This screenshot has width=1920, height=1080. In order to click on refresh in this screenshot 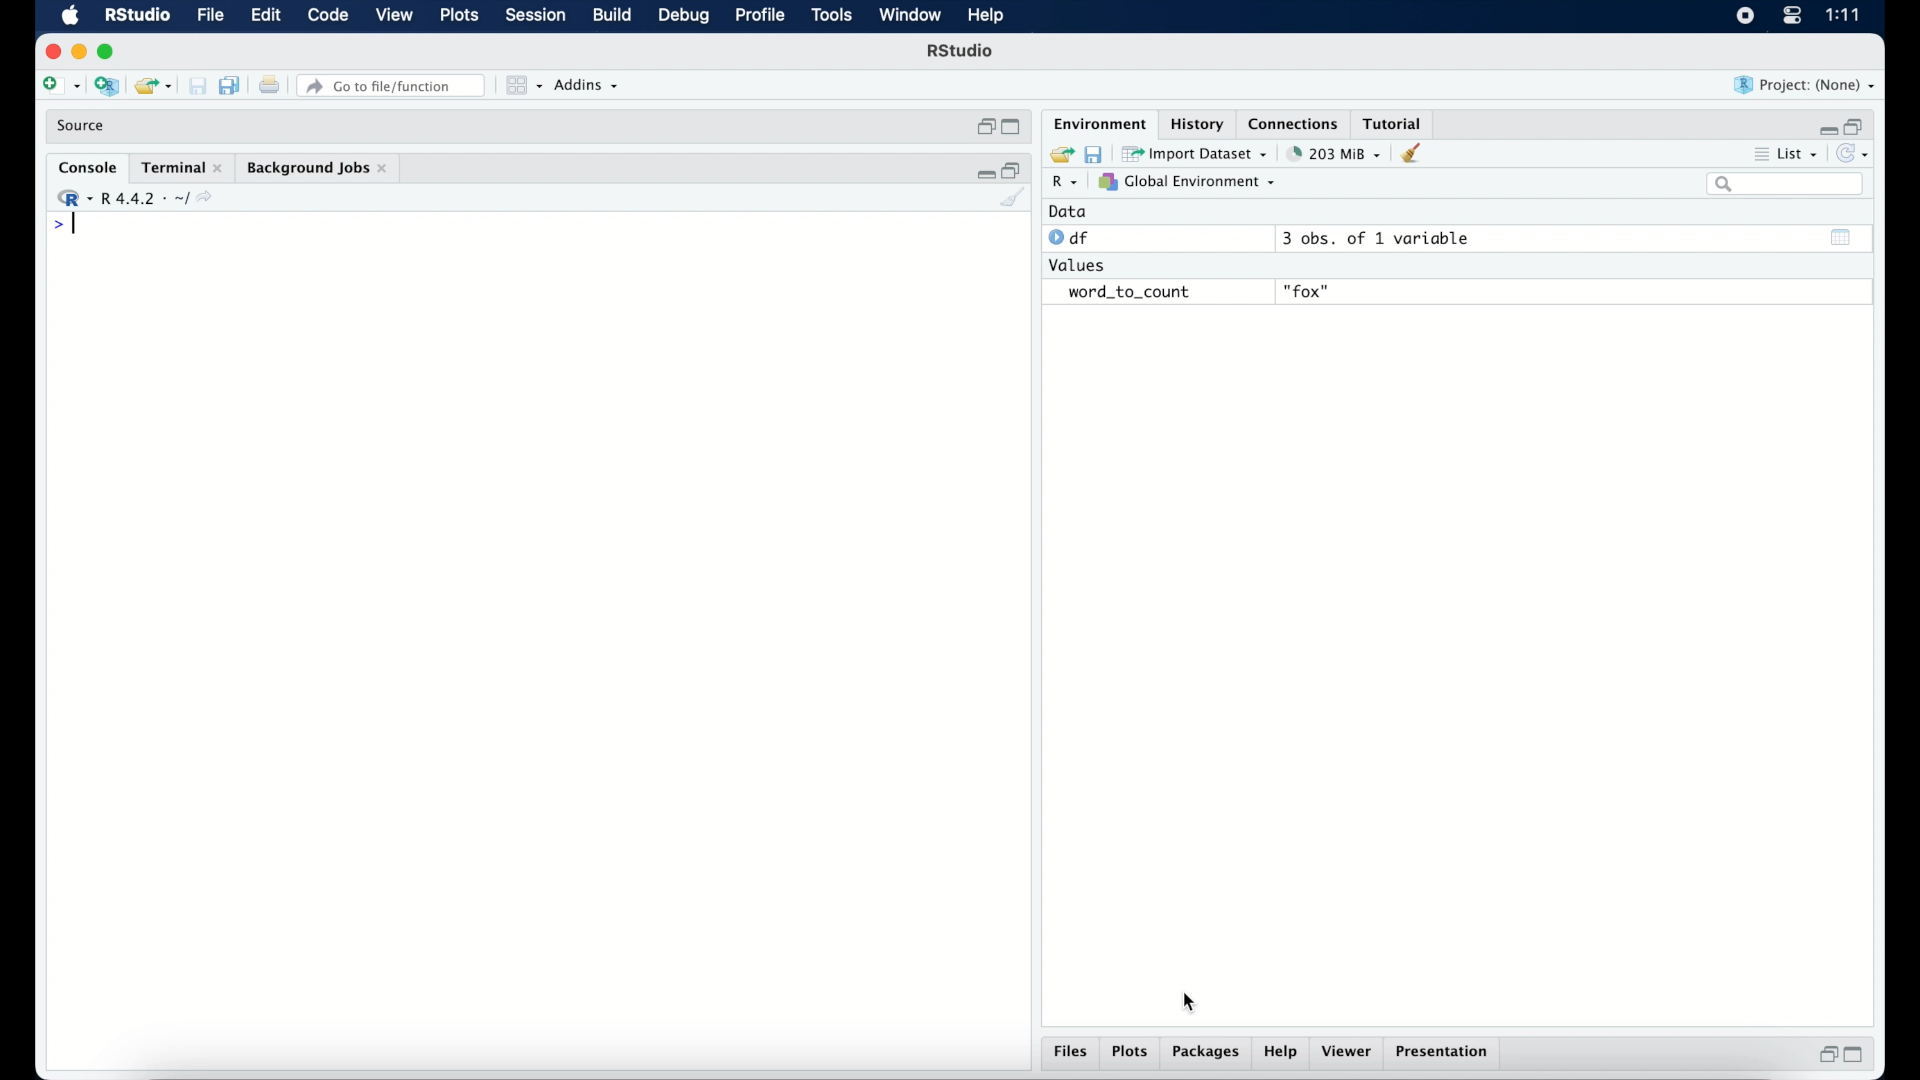, I will do `click(1855, 154)`.